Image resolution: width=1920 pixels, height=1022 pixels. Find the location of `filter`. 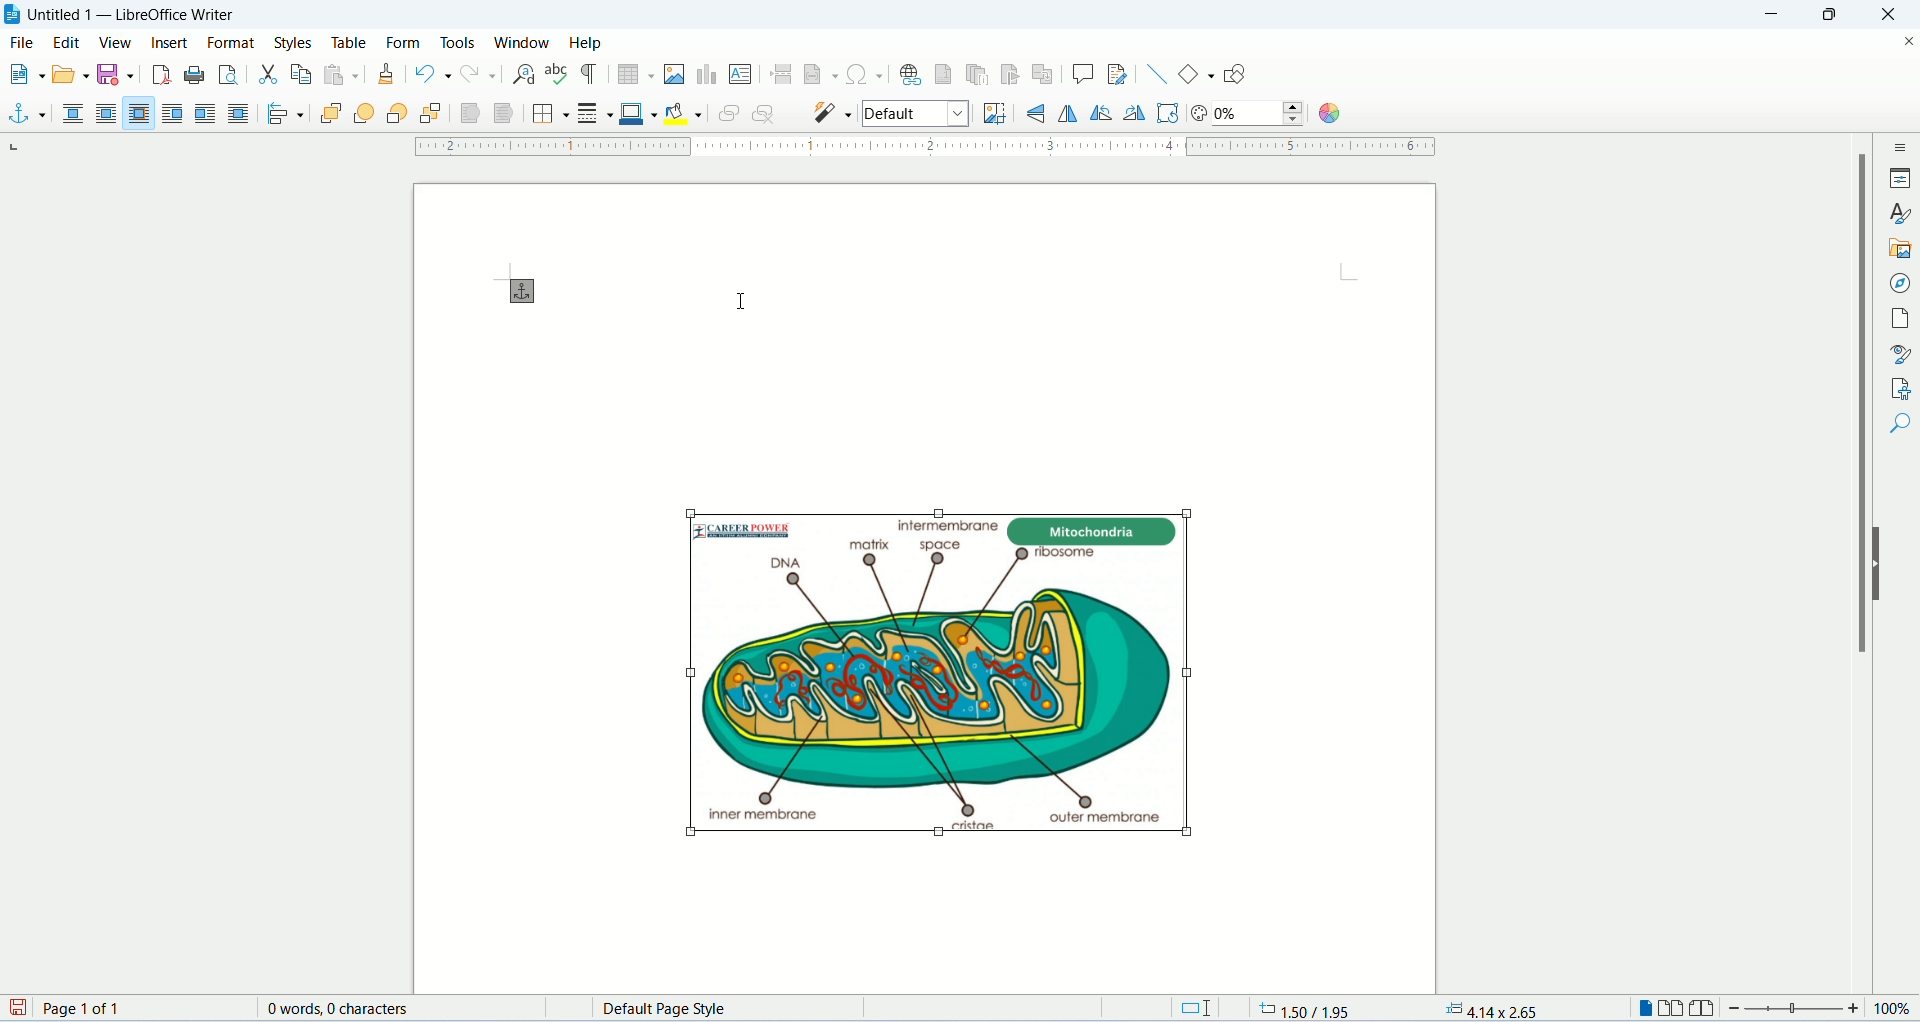

filter is located at coordinates (834, 111).